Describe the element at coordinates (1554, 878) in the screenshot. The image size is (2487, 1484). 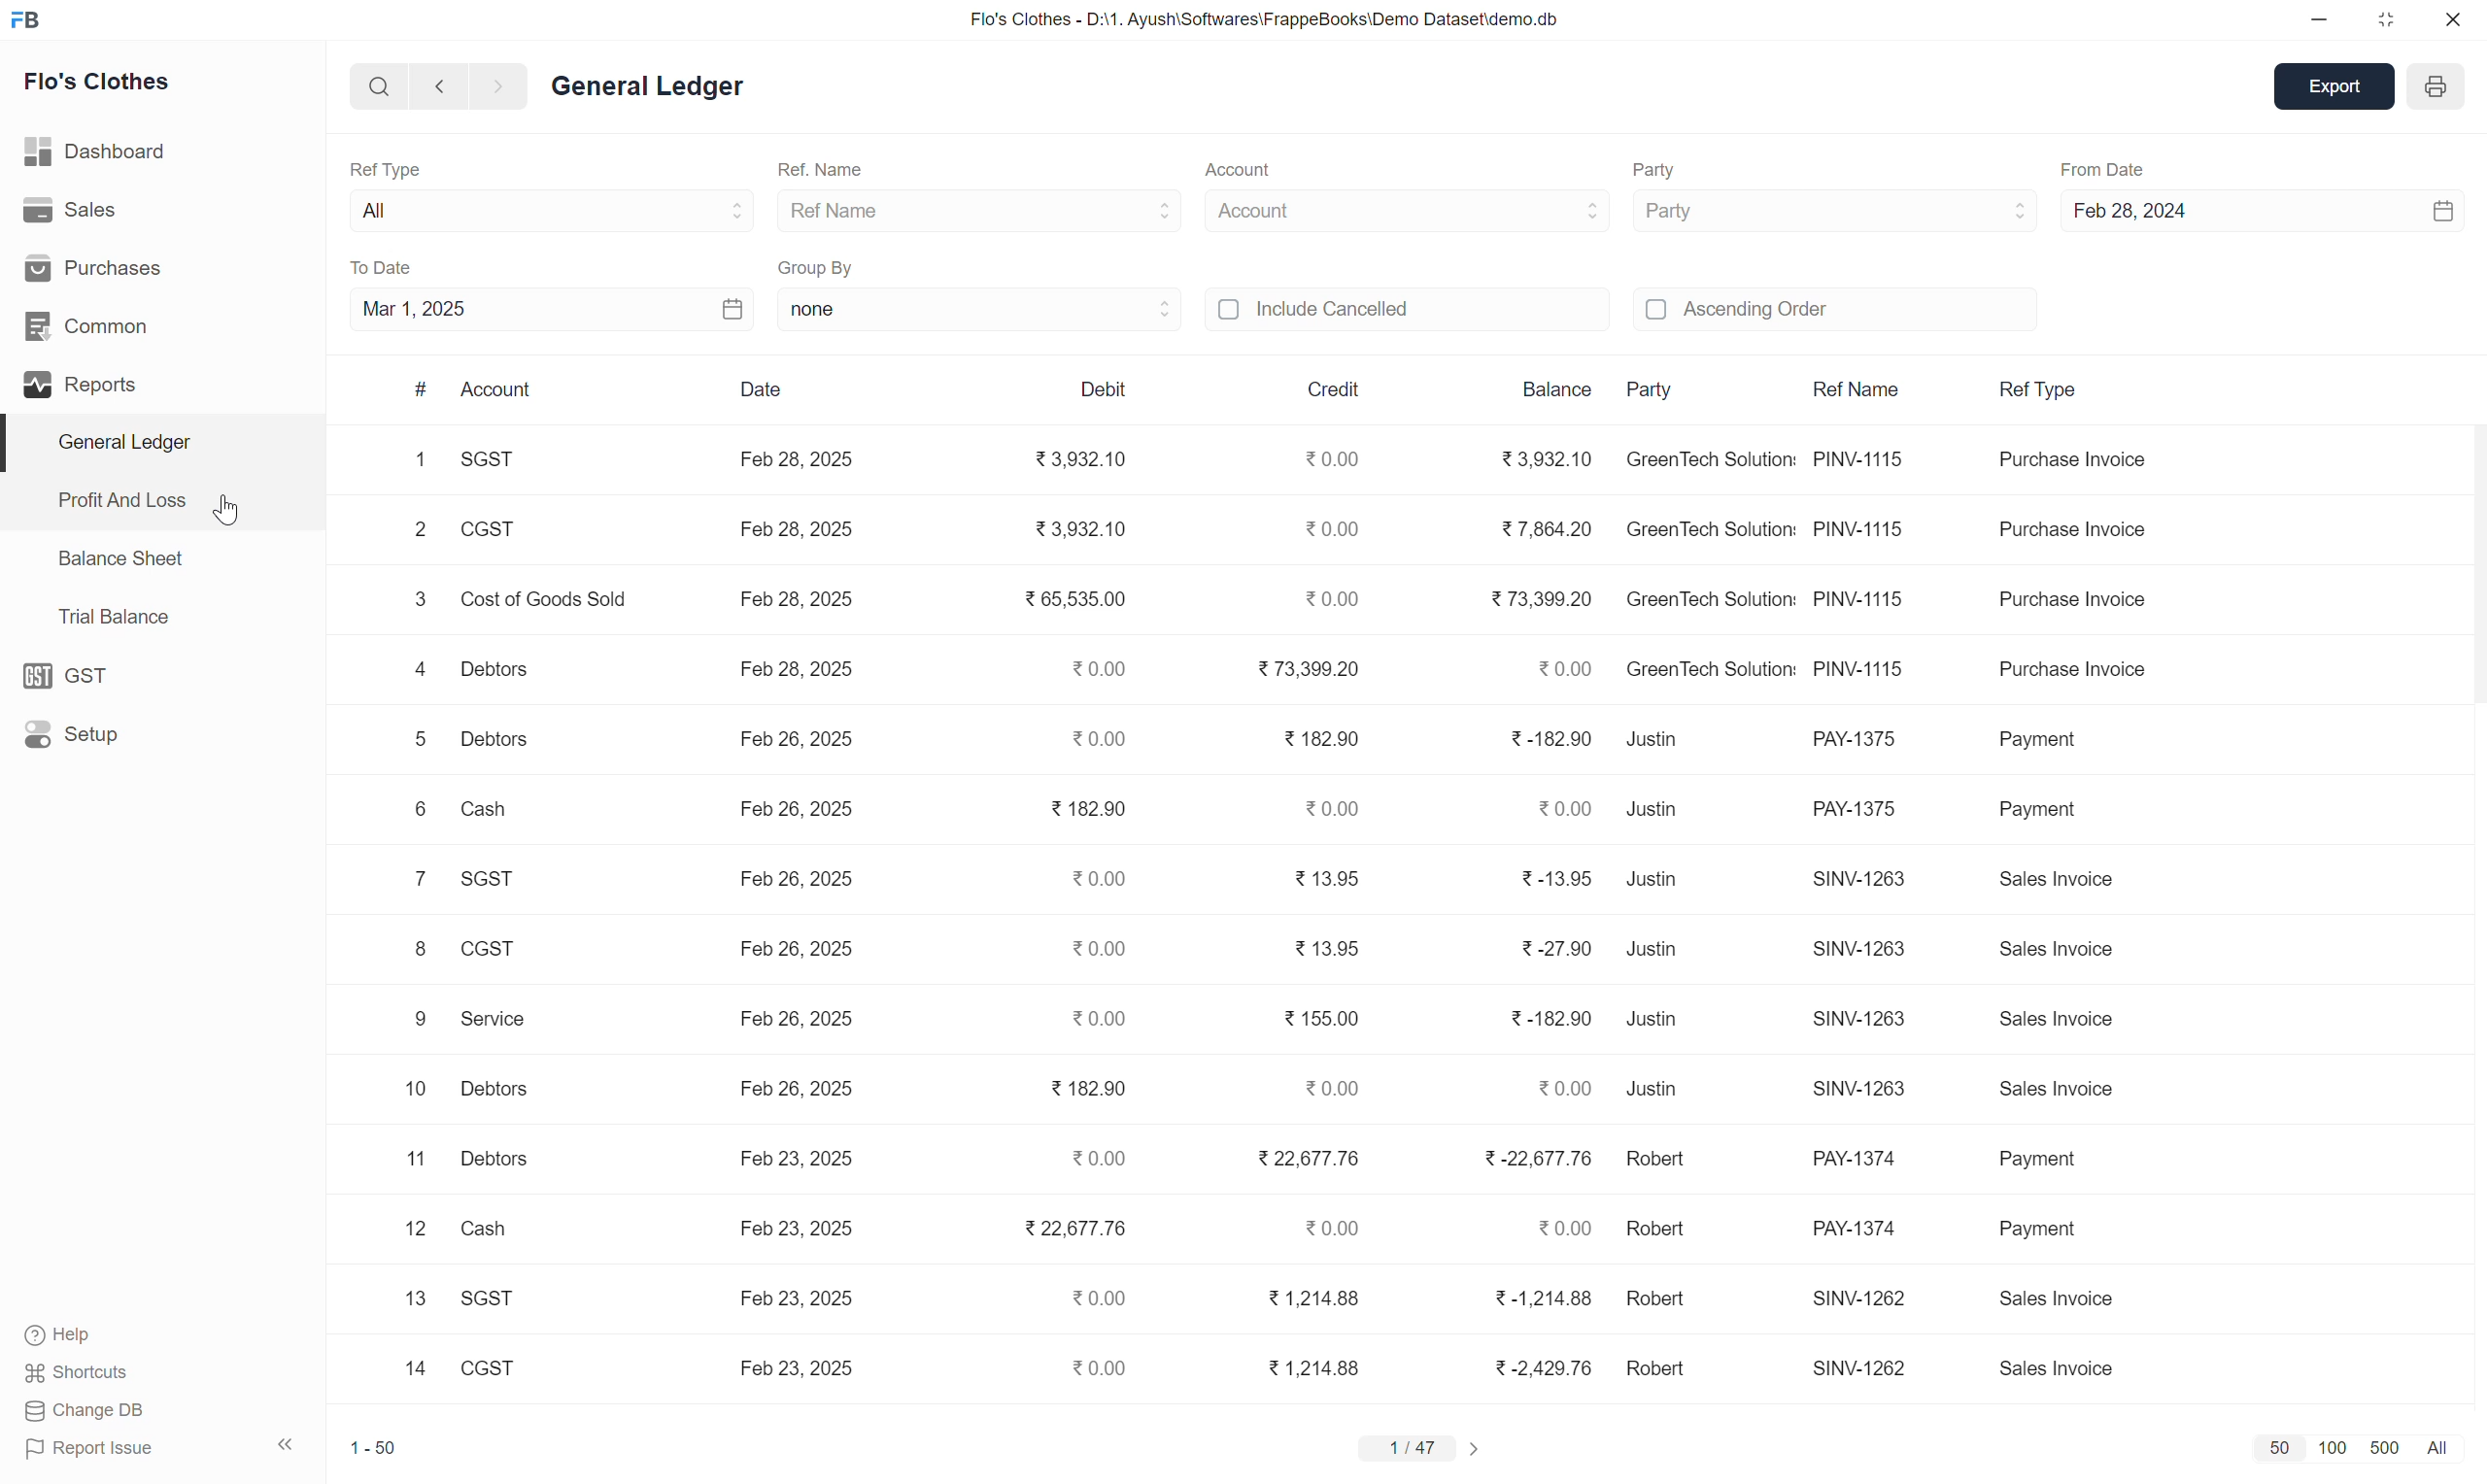
I see `₹-13.95` at that location.